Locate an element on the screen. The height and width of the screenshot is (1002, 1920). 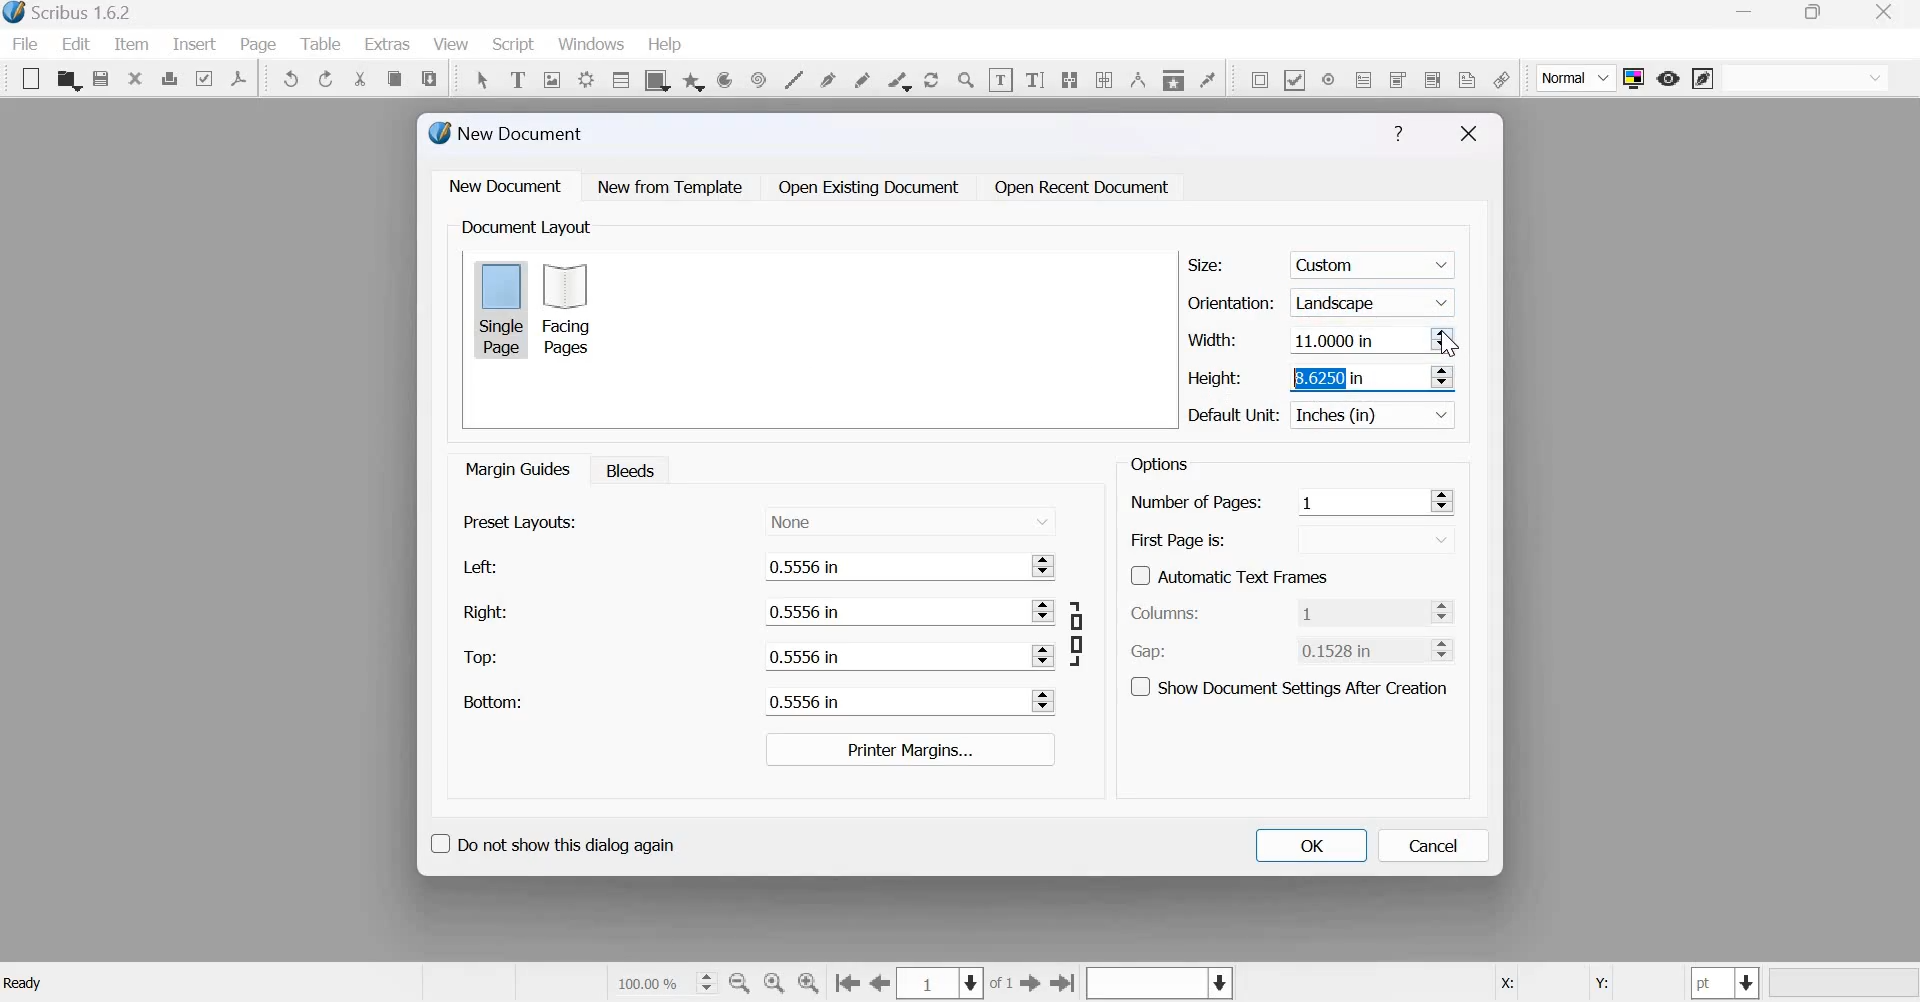
cut is located at coordinates (361, 79).